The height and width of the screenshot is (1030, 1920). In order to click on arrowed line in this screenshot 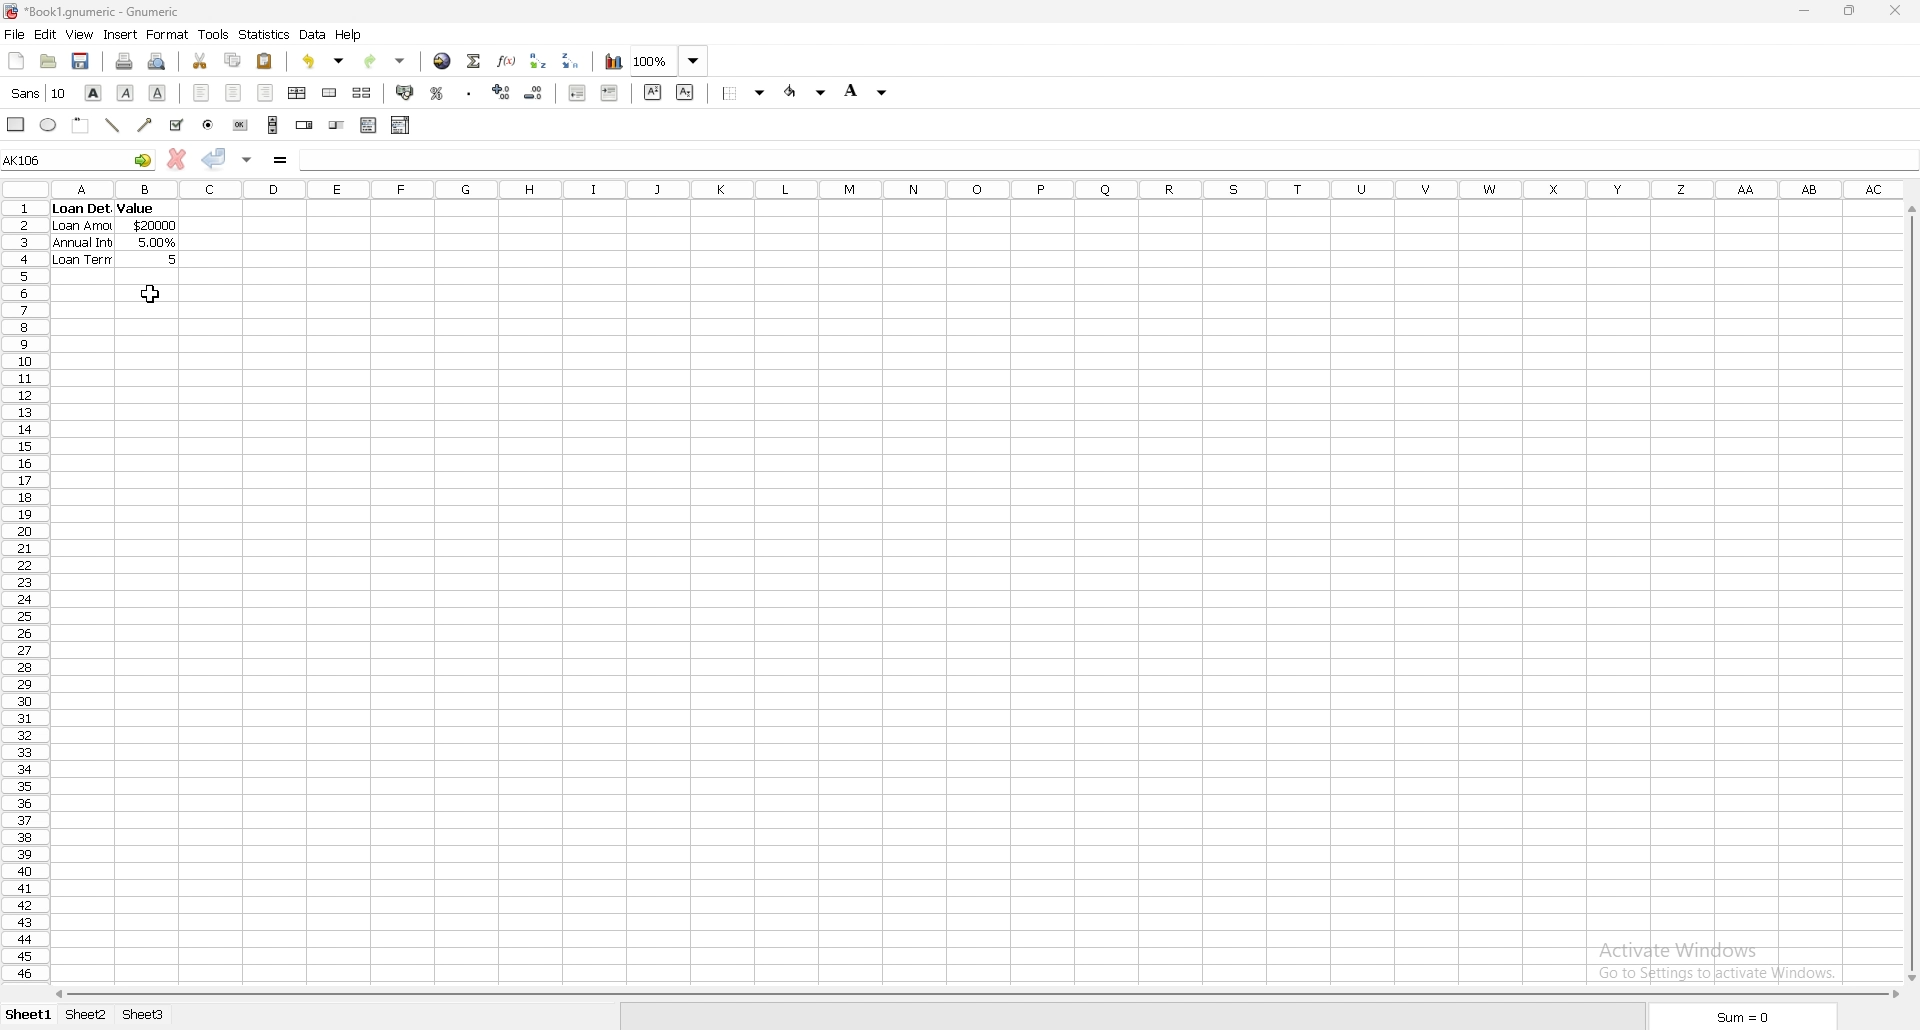, I will do `click(147, 125)`.